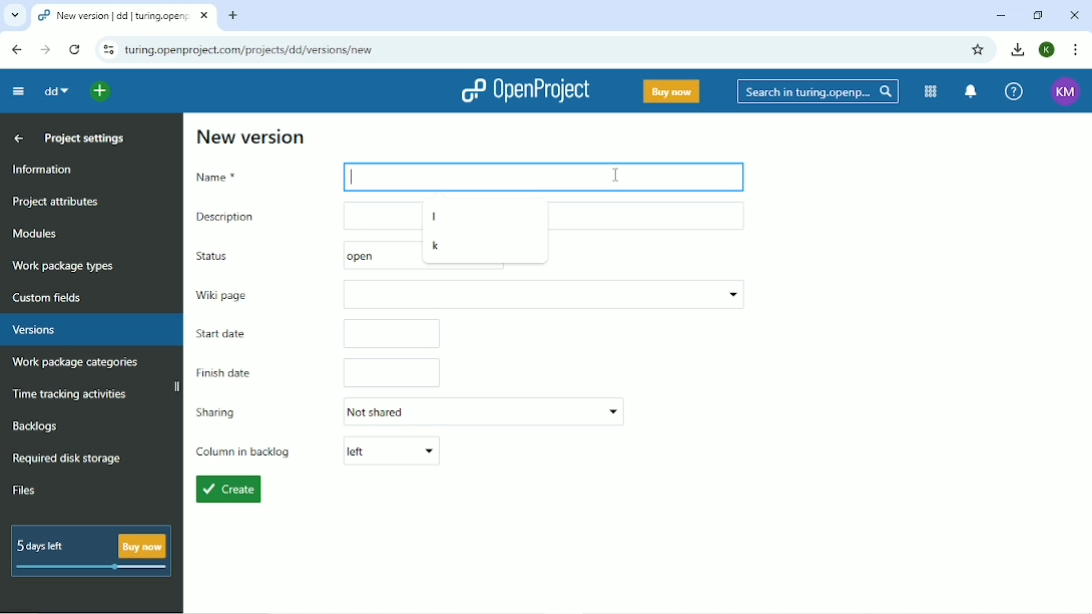 Image resolution: width=1092 pixels, height=614 pixels. Describe the element at coordinates (468, 294) in the screenshot. I see `Wiki page` at that location.